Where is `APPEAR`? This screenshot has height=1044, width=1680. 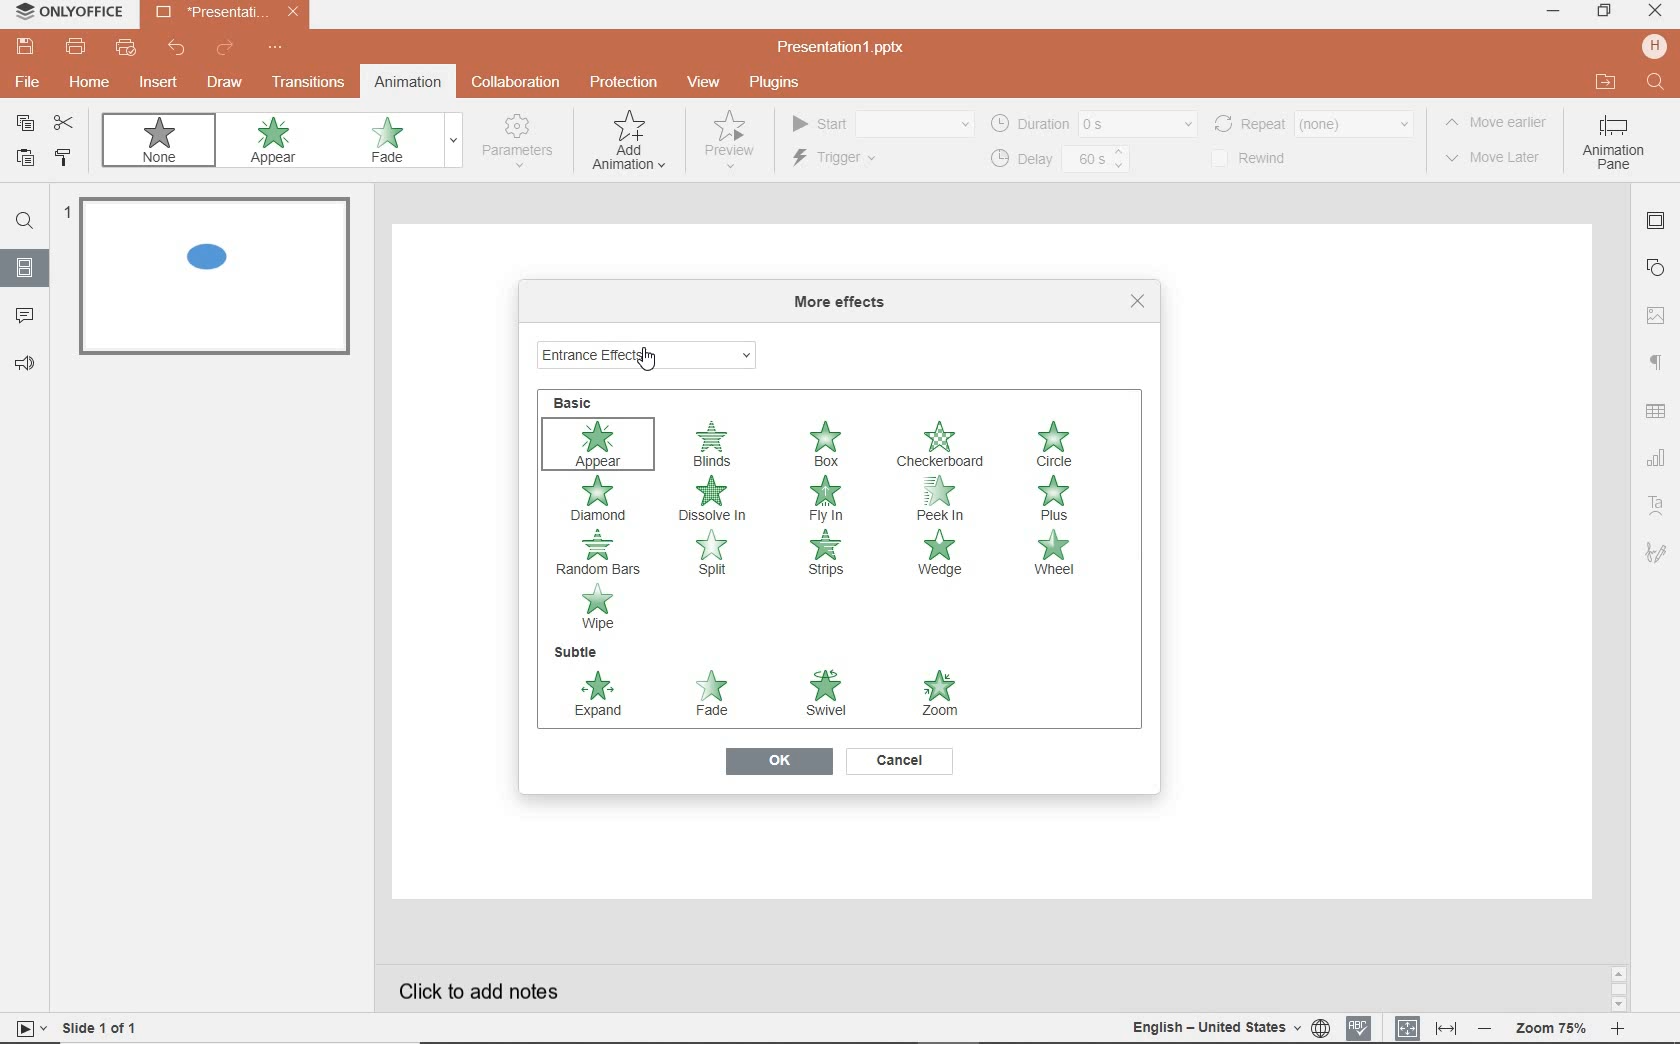 APPEAR is located at coordinates (603, 443).